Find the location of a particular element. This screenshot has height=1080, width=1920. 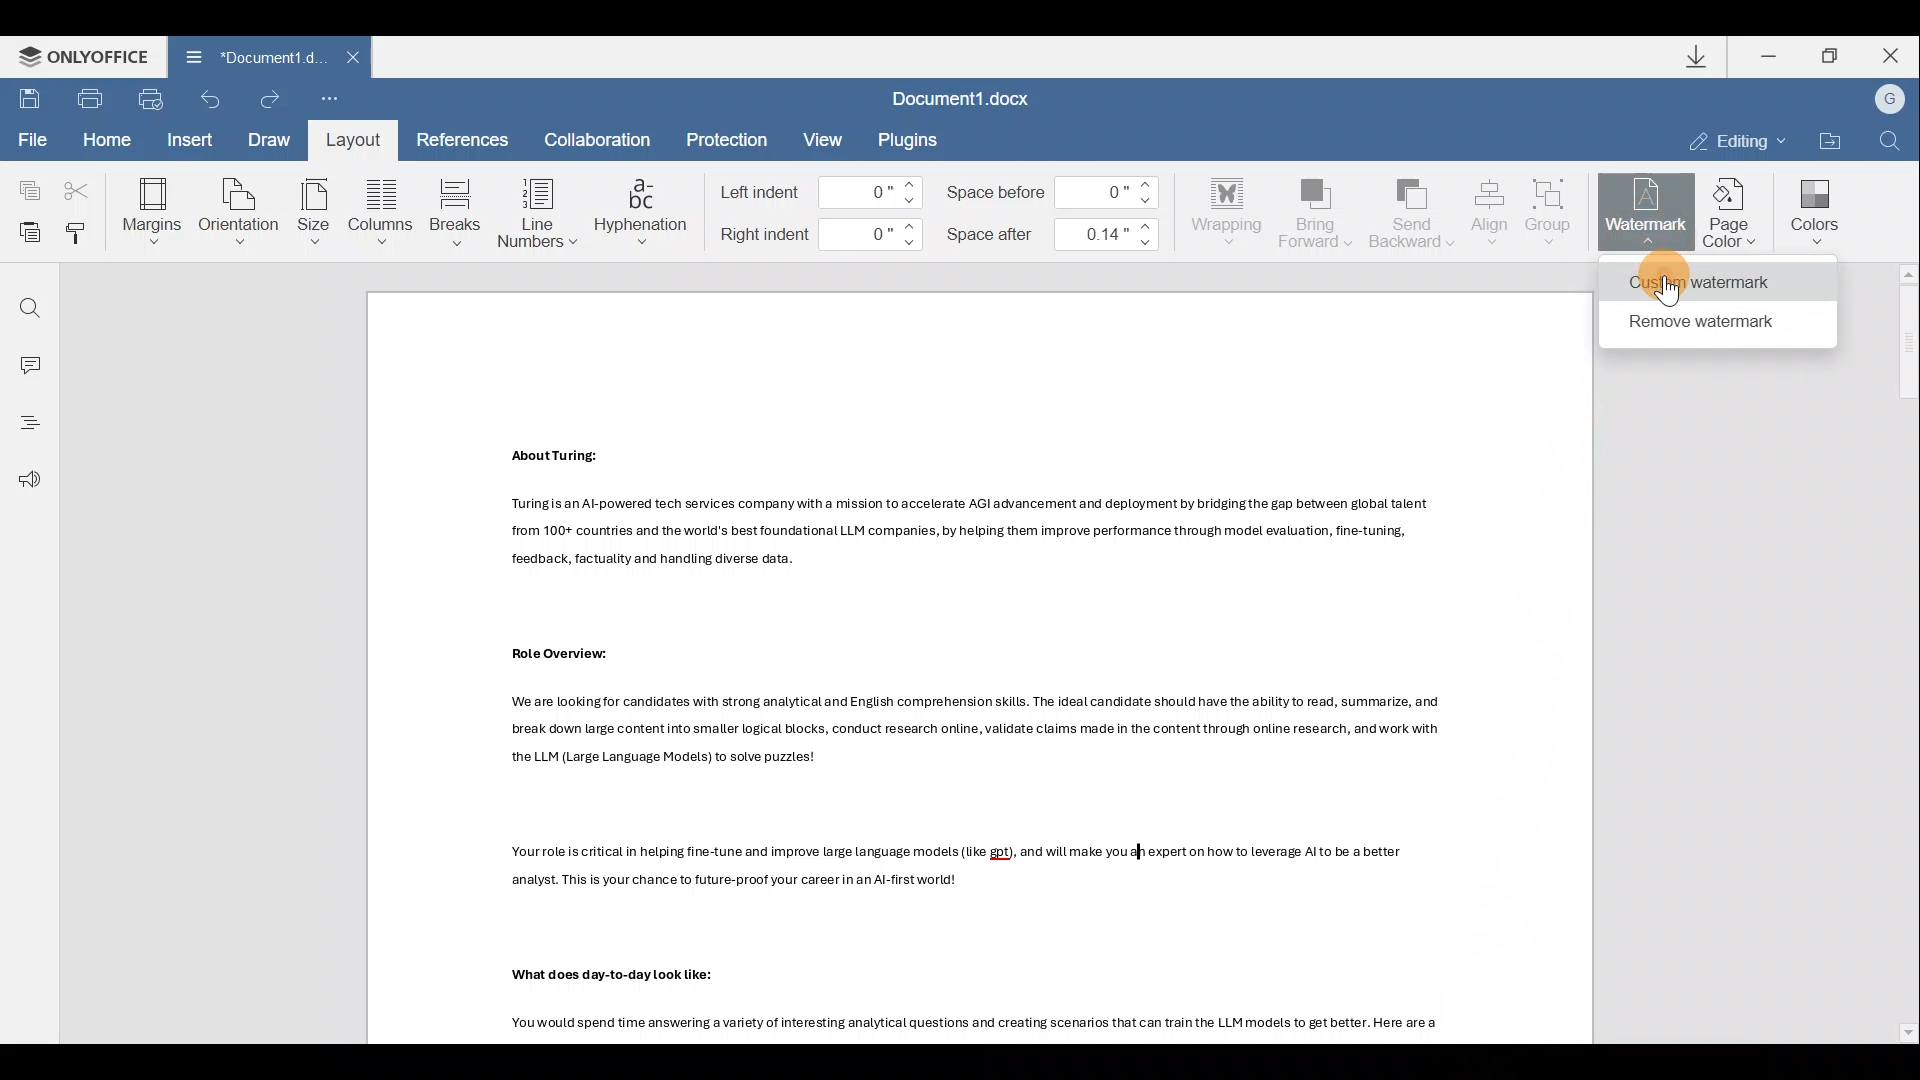

pointer cursor is located at coordinates (1672, 289).